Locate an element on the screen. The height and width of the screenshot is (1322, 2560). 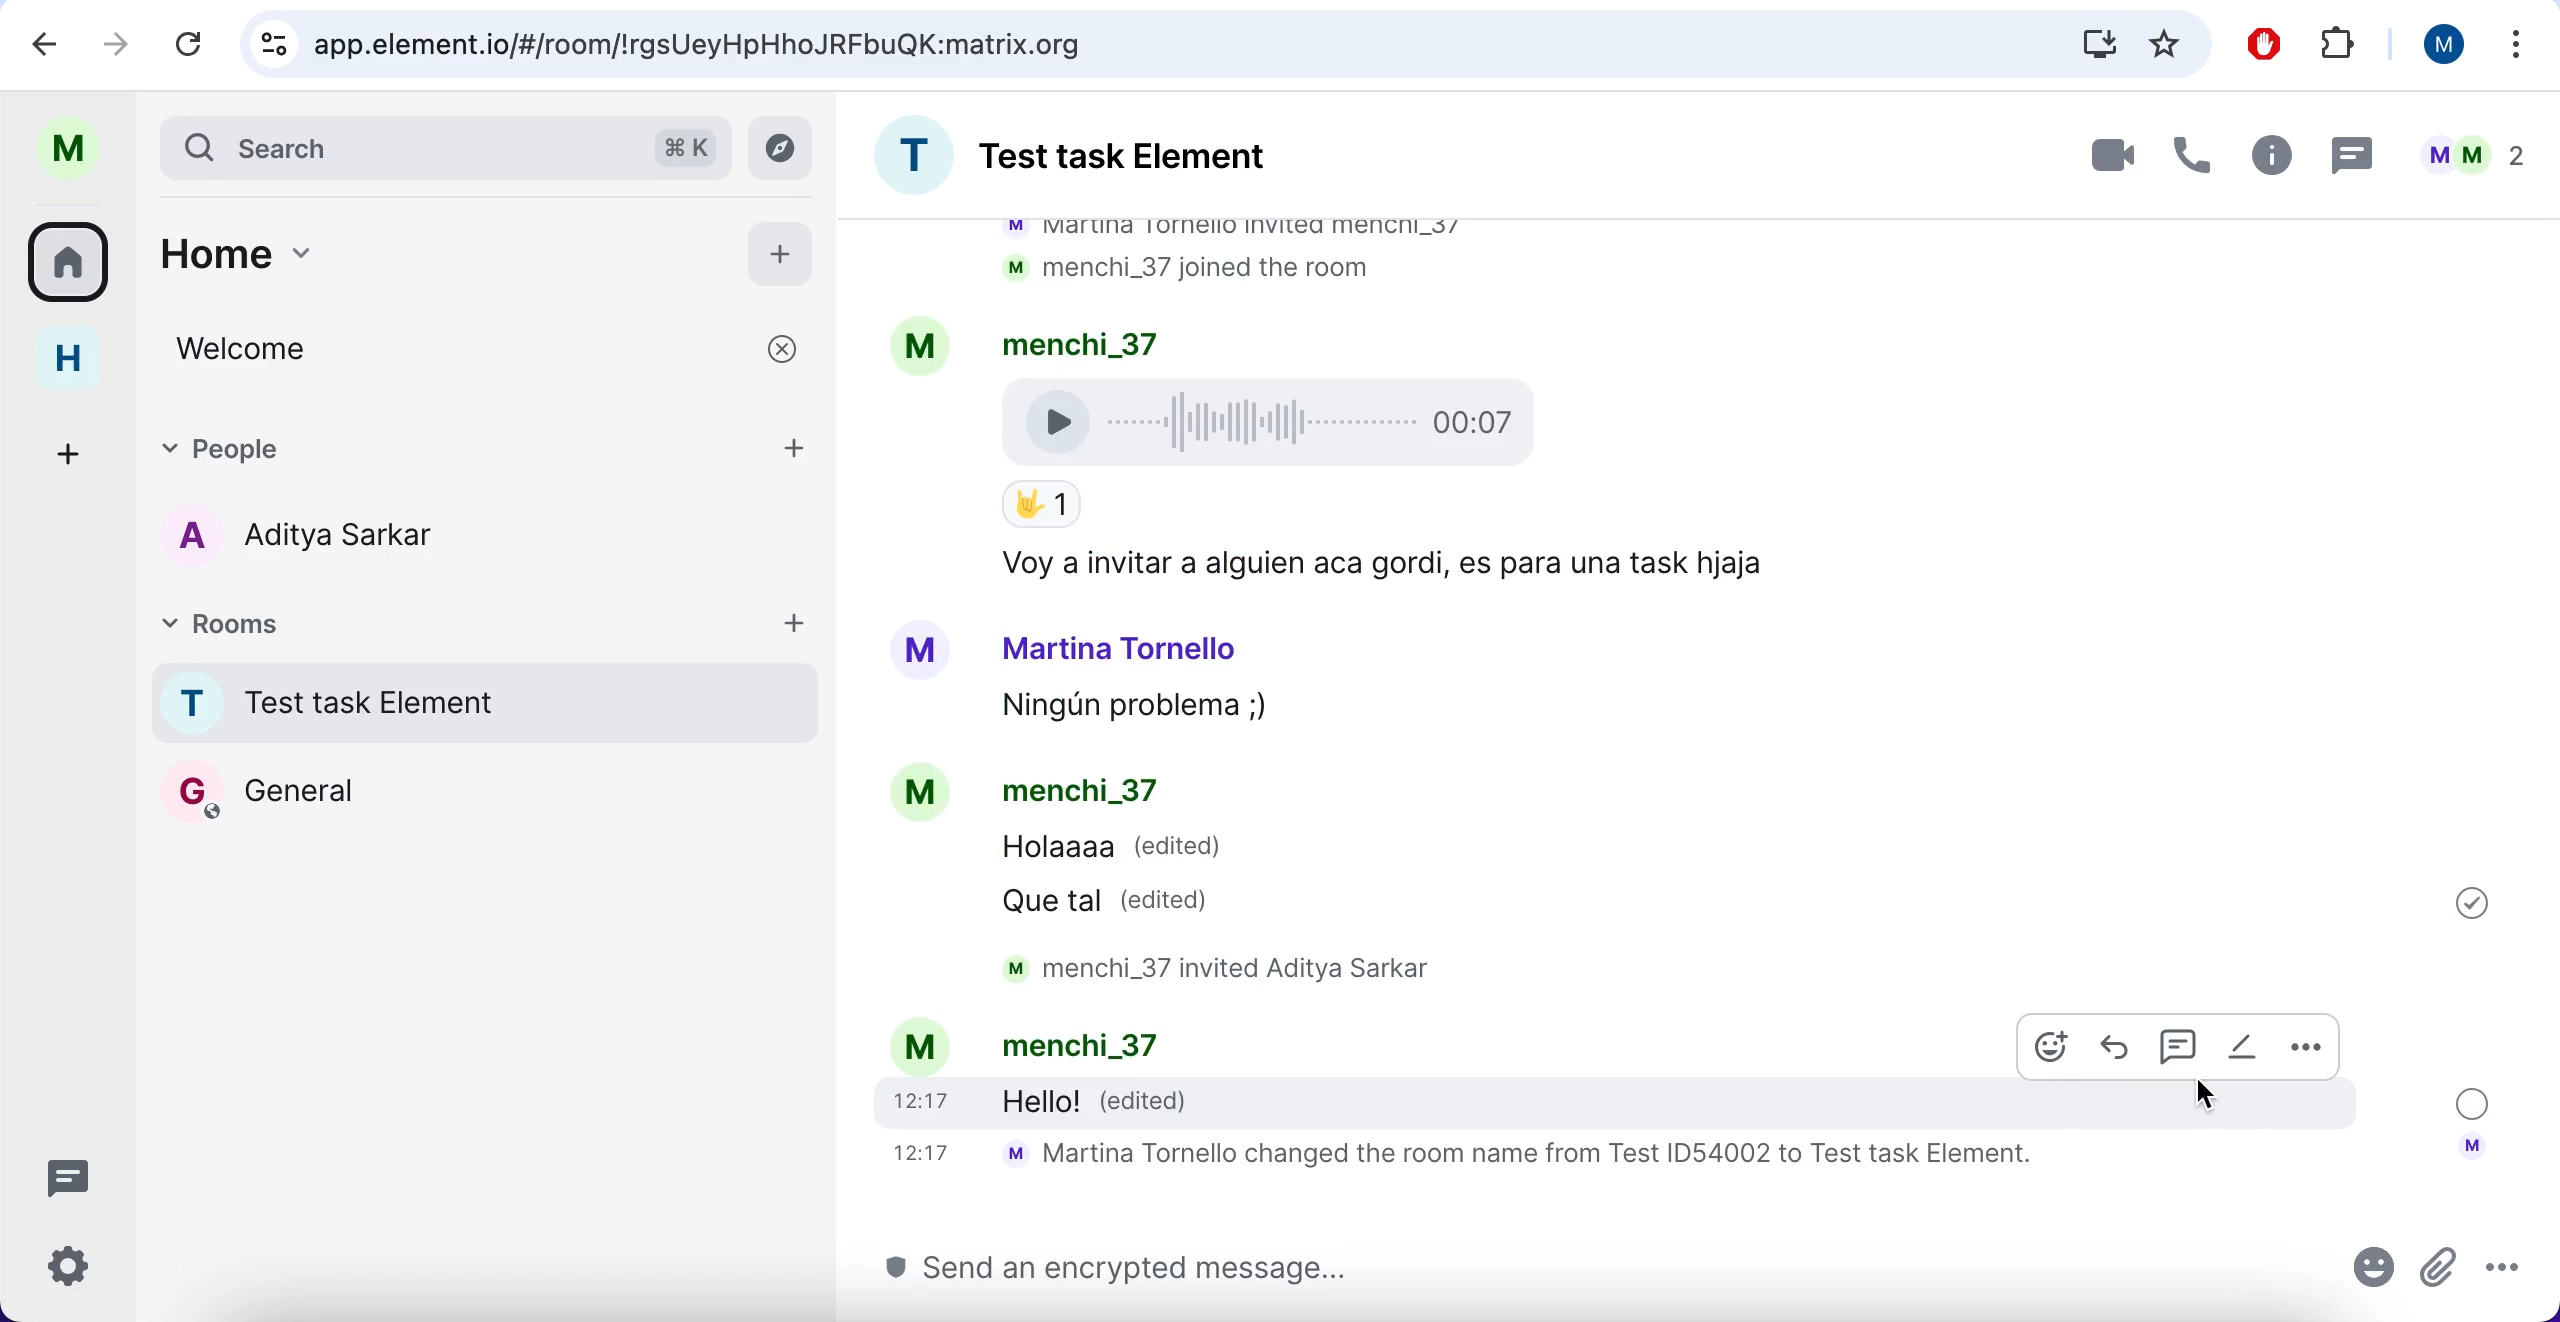
emoji is located at coordinates (2053, 1046).